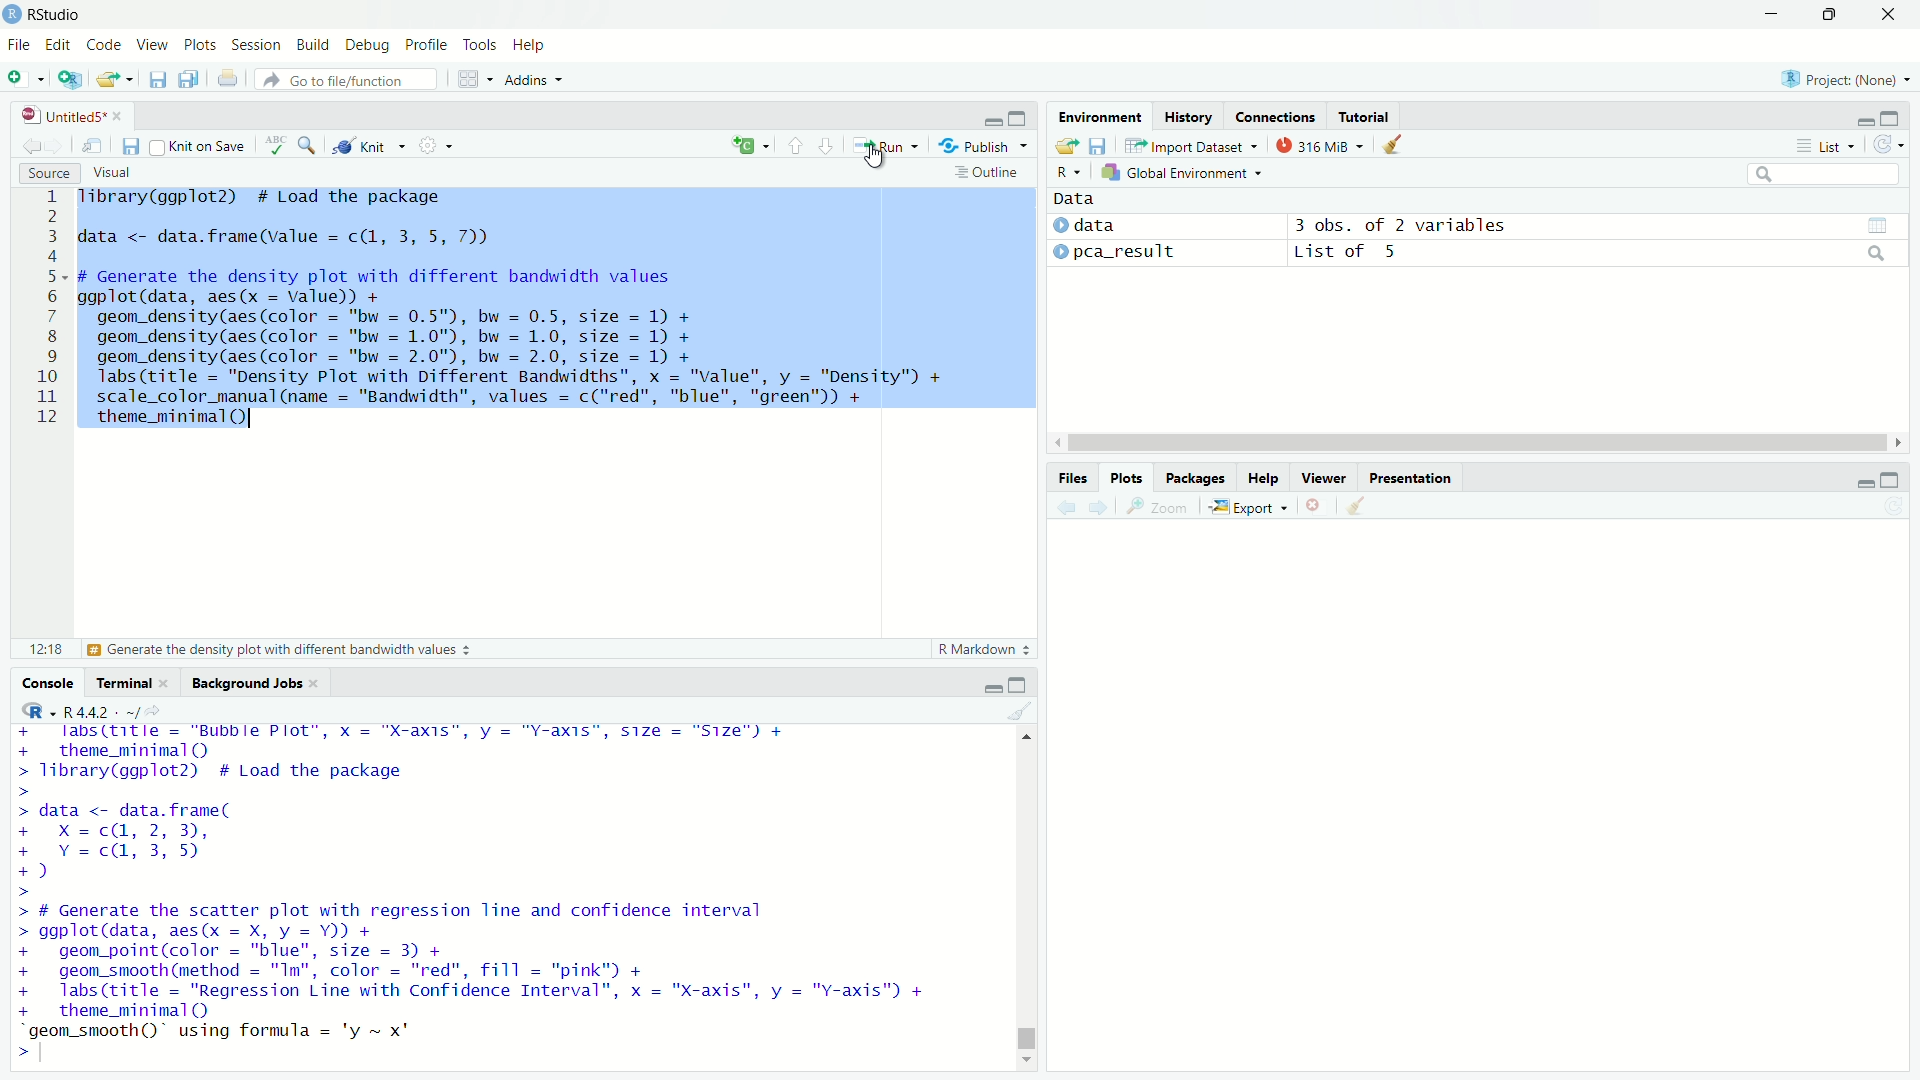 The height and width of the screenshot is (1080, 1920). I want to click on Plots, so click(1125, 478).